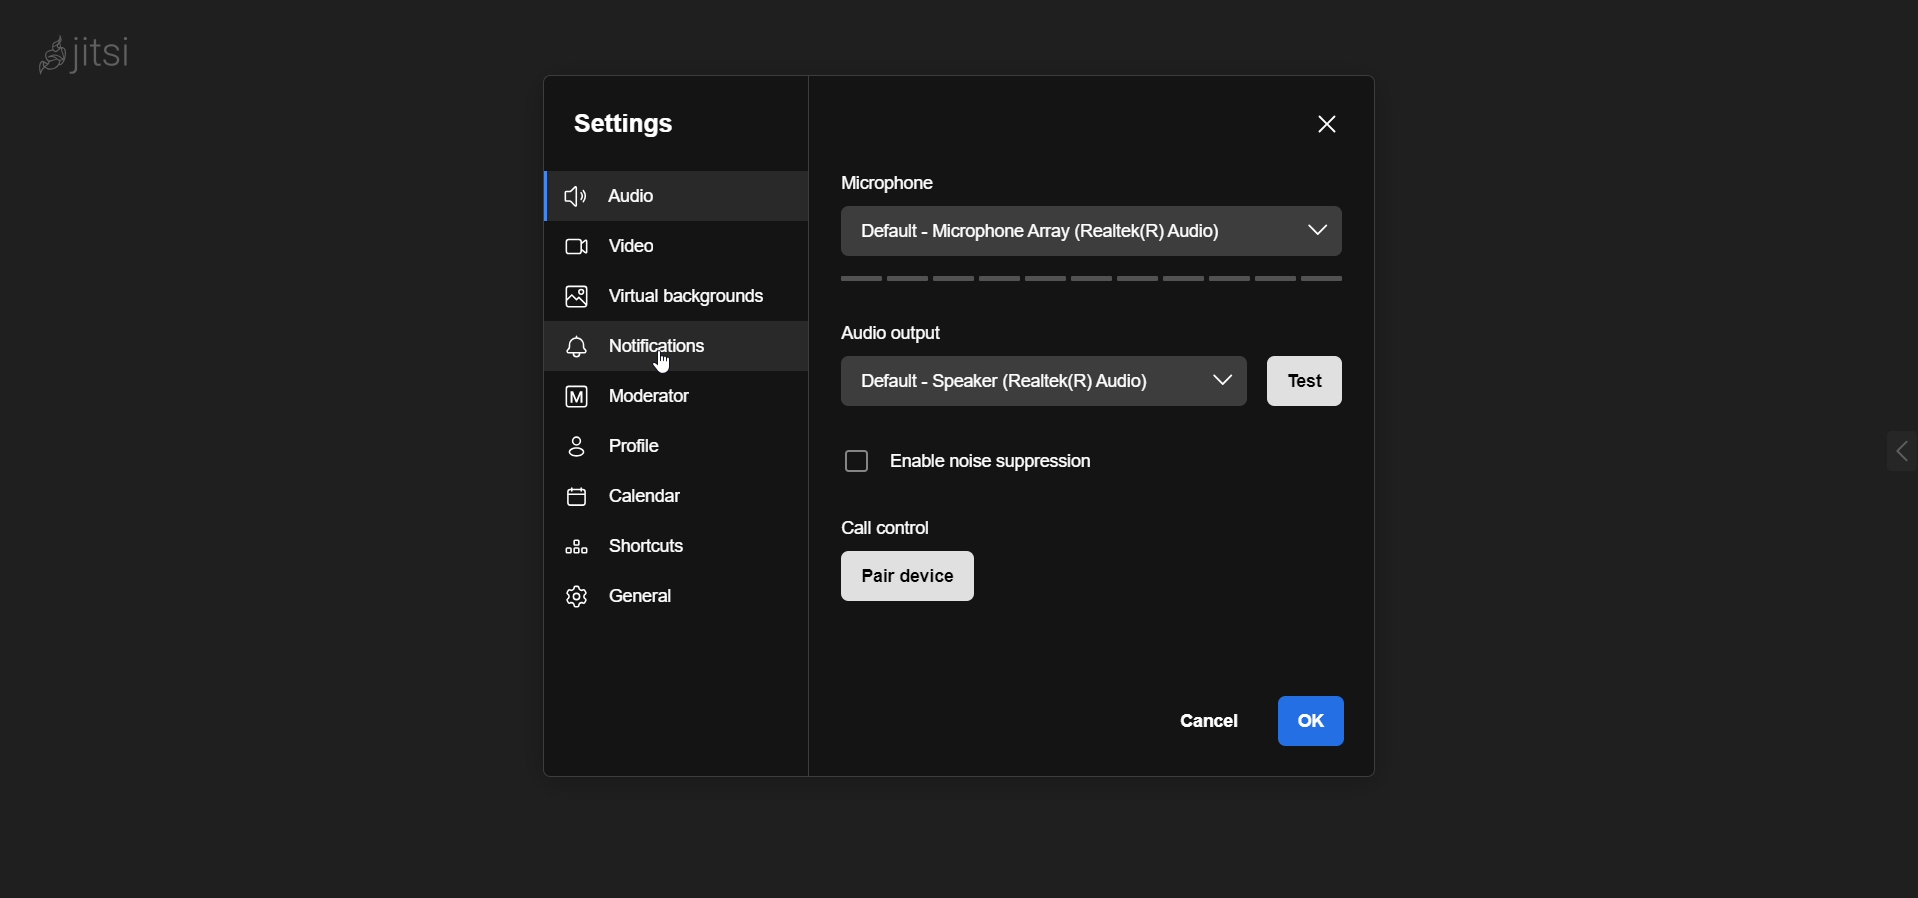 This screenshot has height=898, width=1918. What do you see at coordinates (1327, 120) in the screenshot?
I see `close dialog` at bounding box center [1327, 120].